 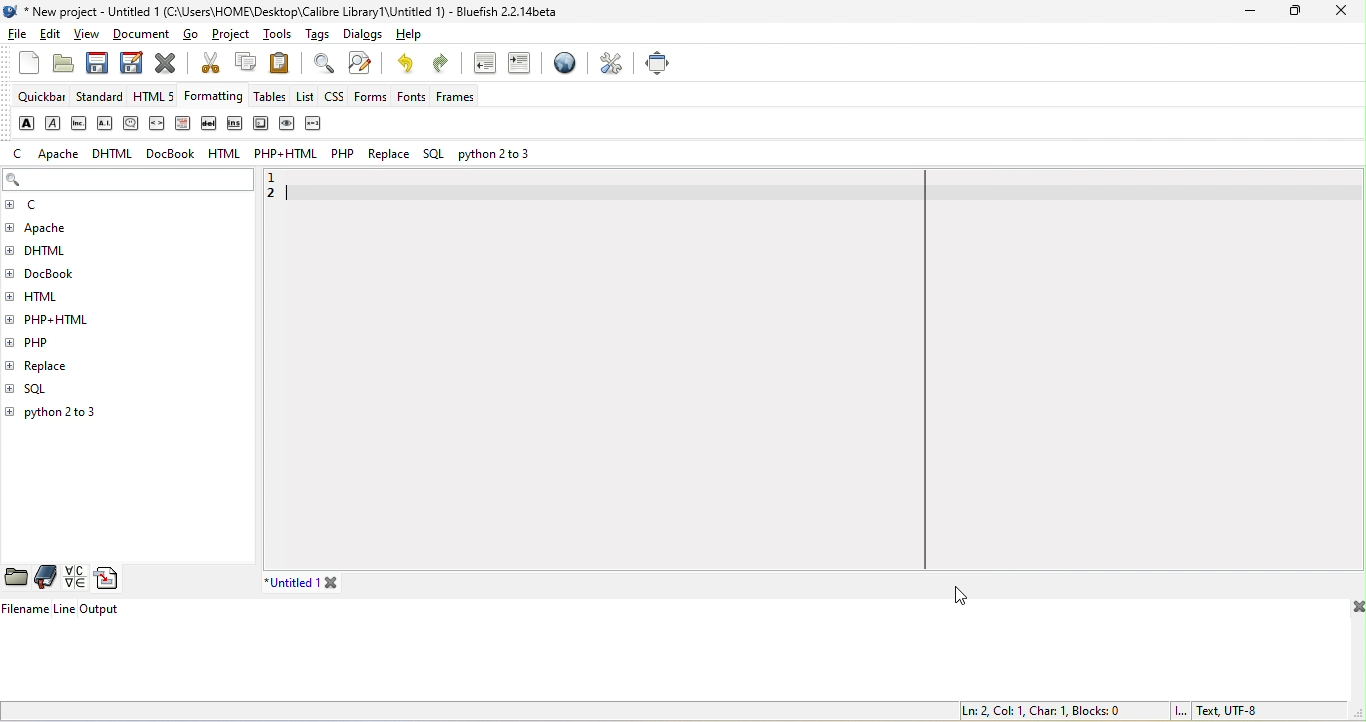 What do you see at coordinates (17, 578) in the screenshot?
I see `file browser` at bounding box center [17, 578].